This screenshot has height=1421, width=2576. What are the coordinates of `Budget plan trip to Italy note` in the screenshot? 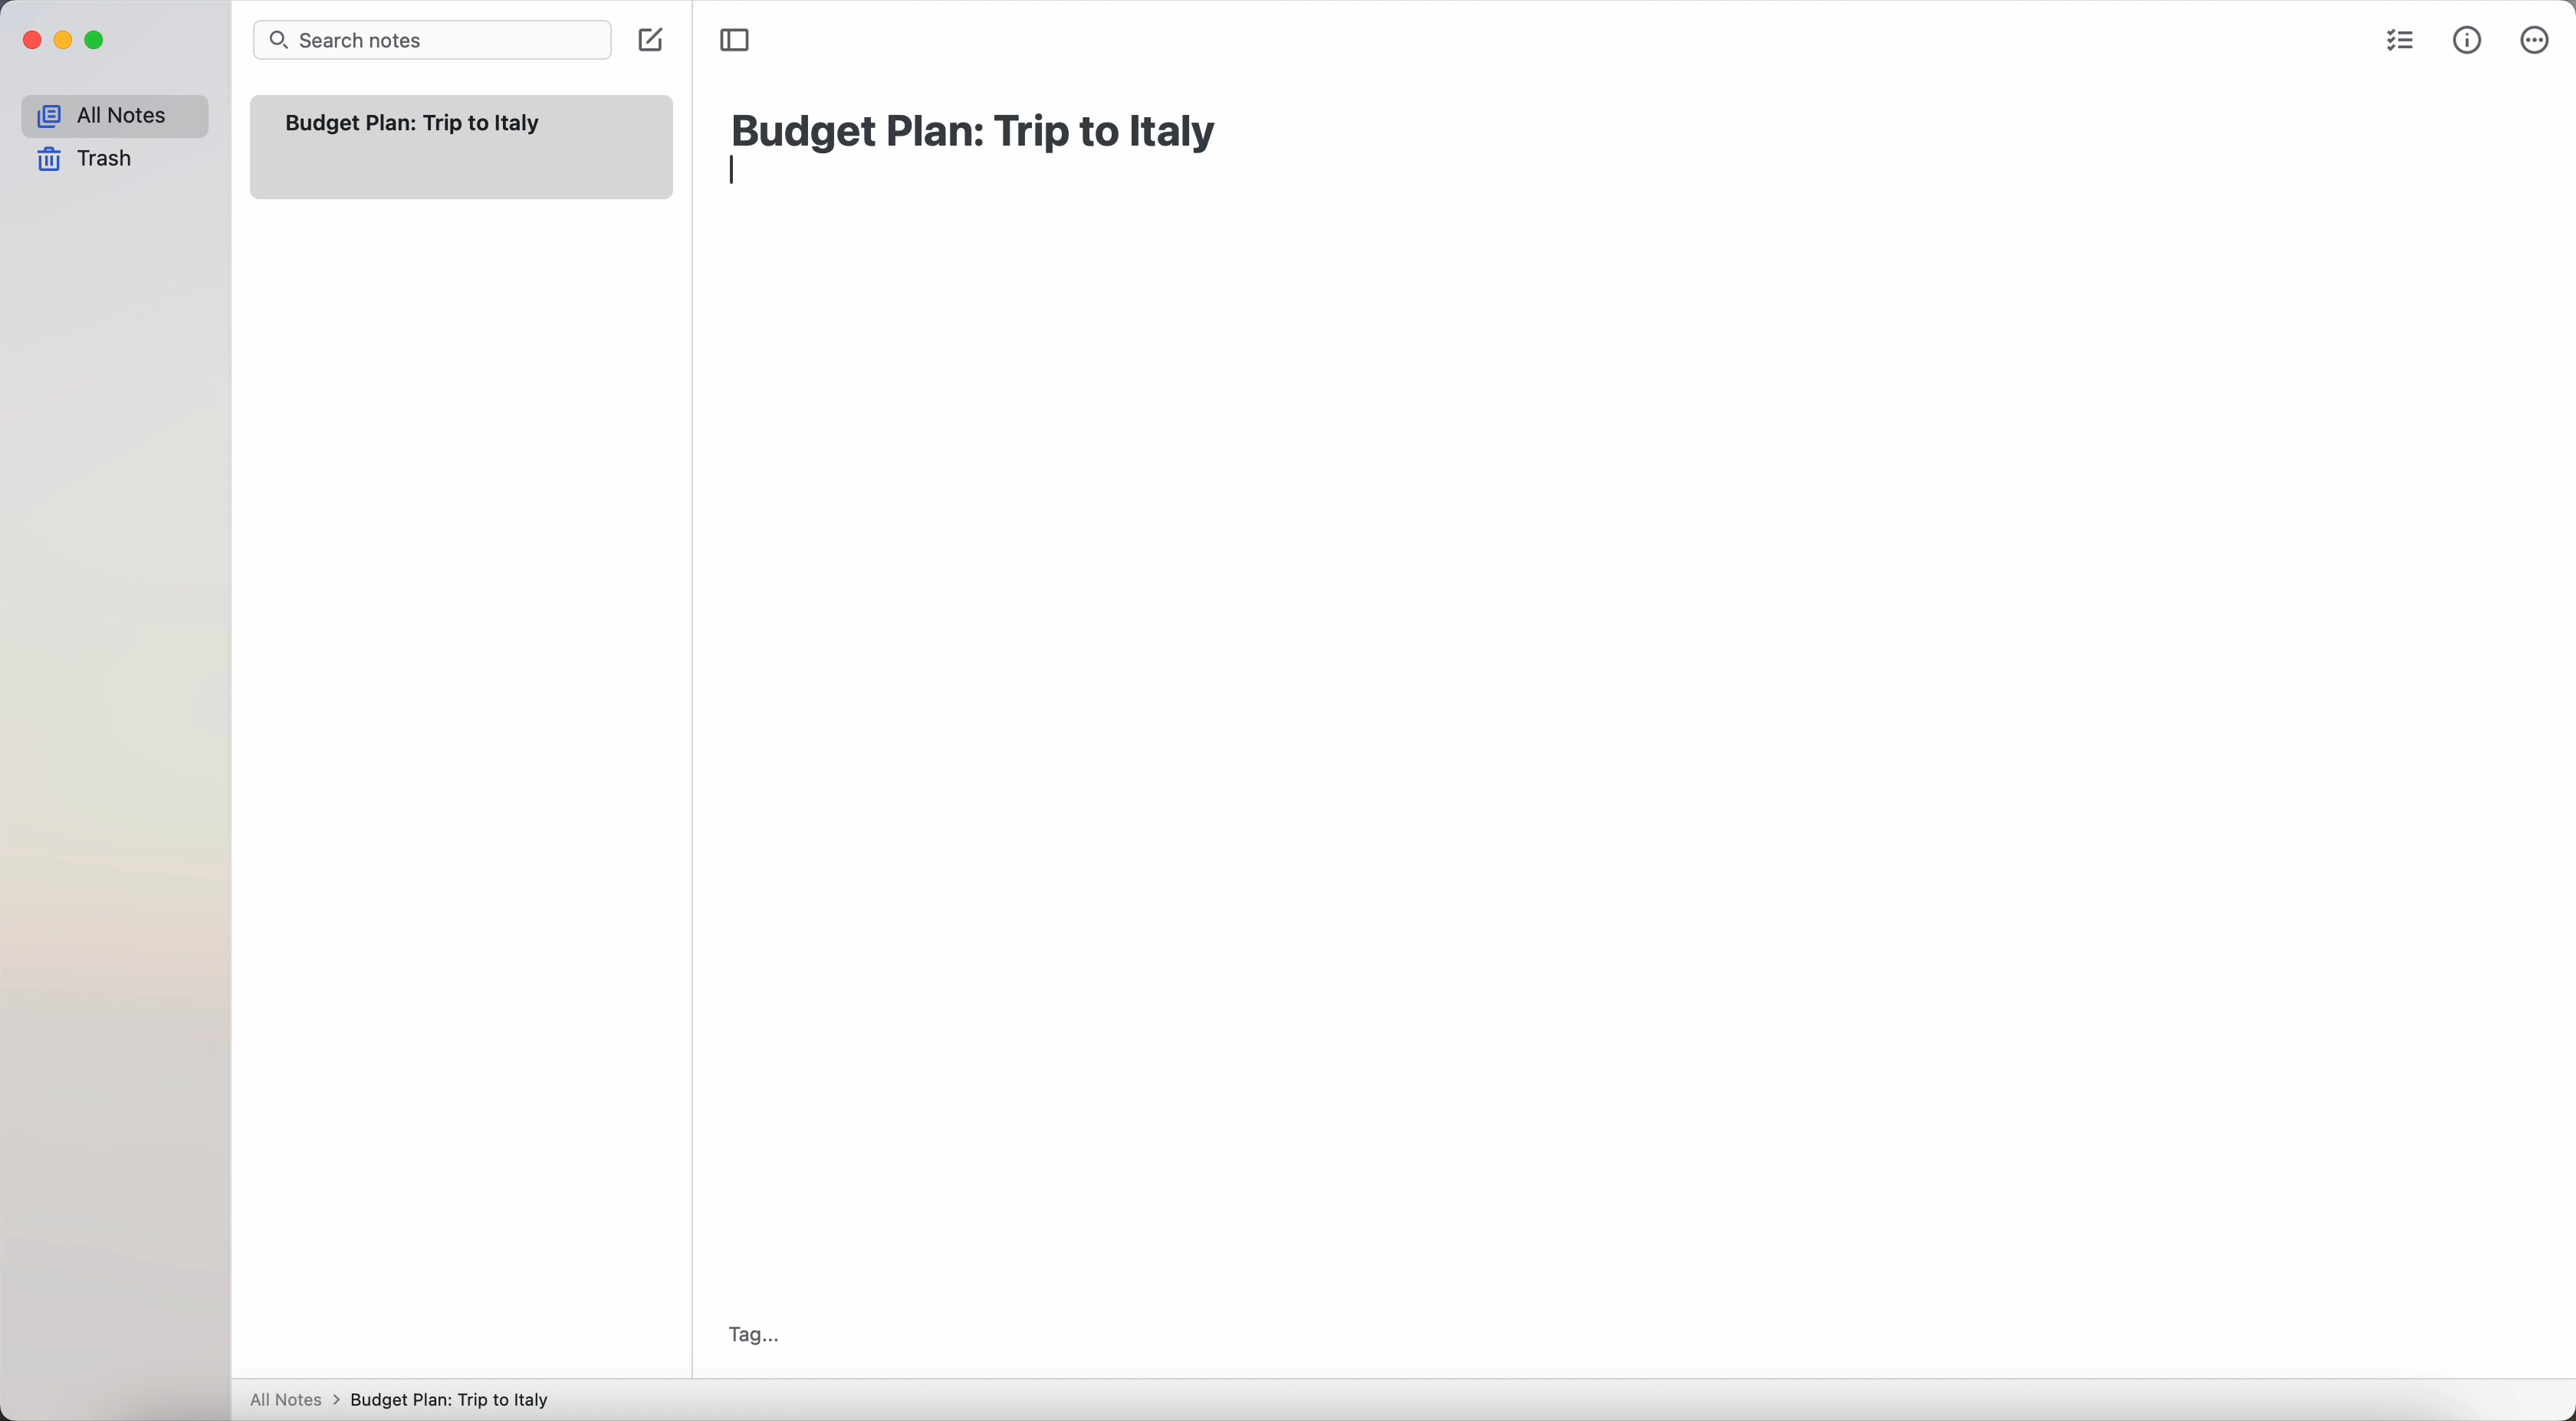 It's located at (416, 123).